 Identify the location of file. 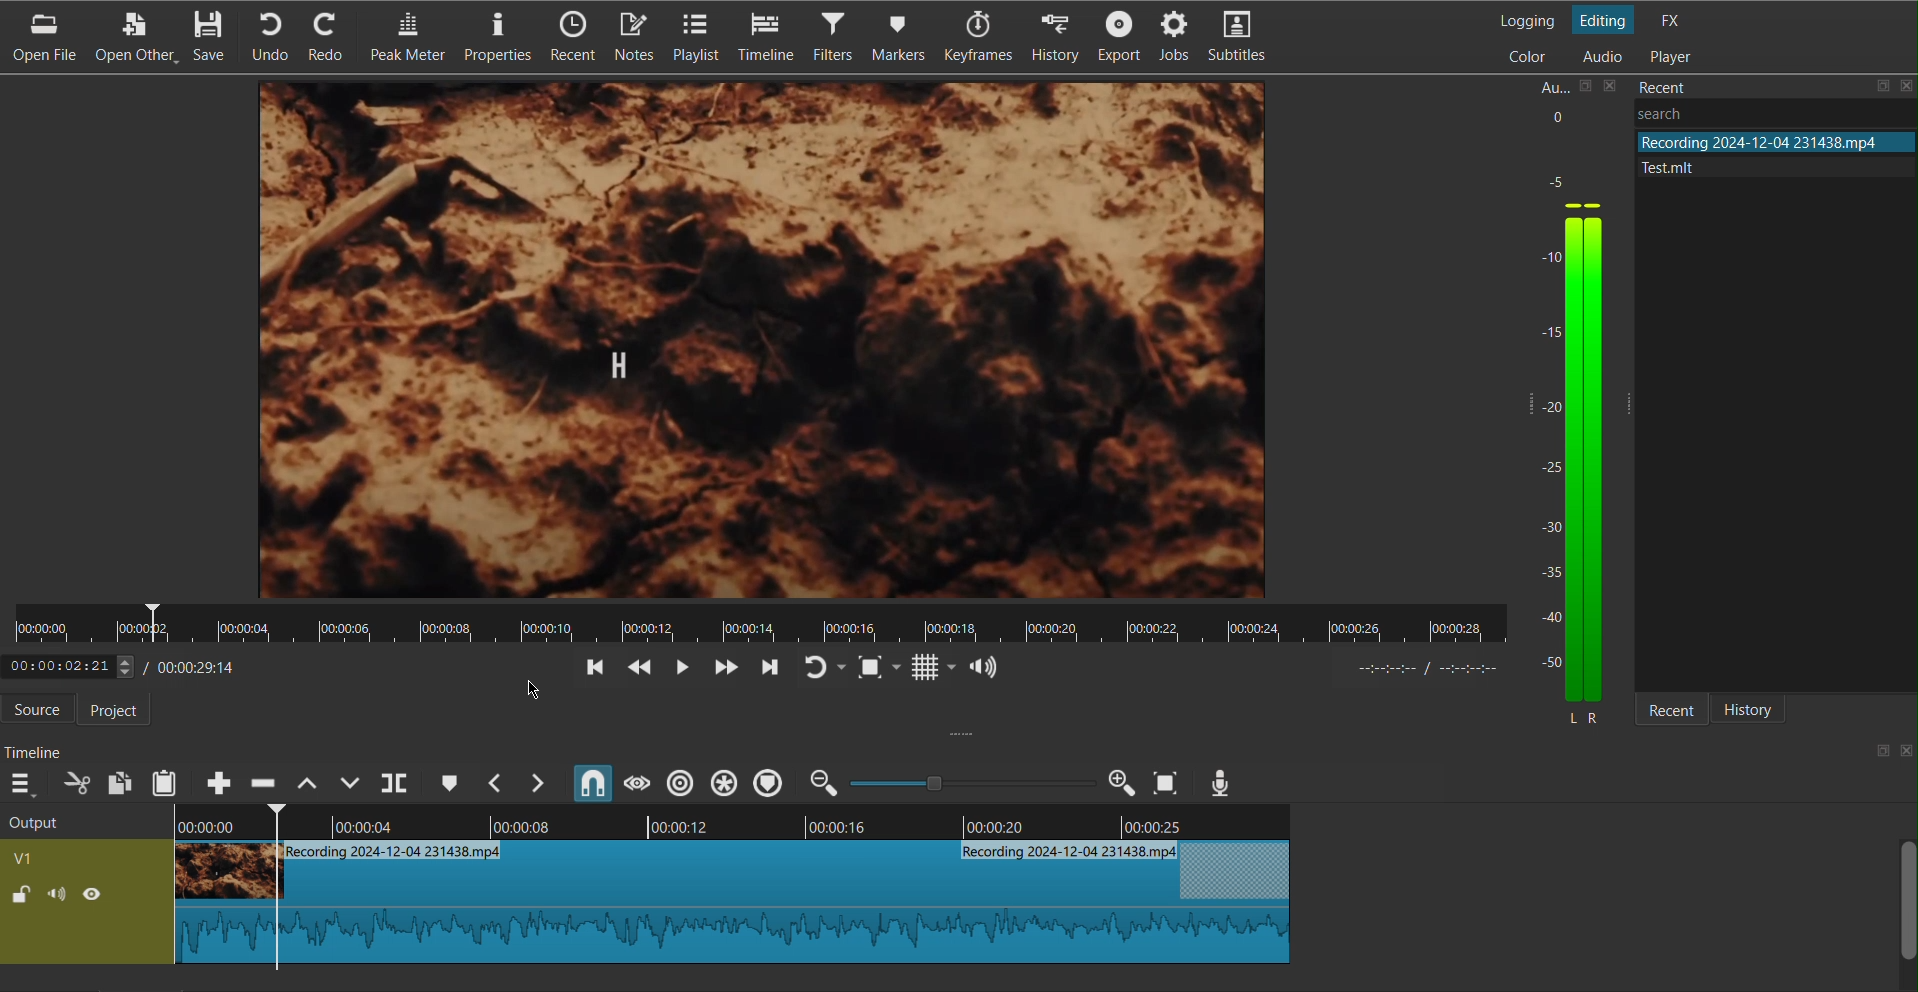
(1758, 165).